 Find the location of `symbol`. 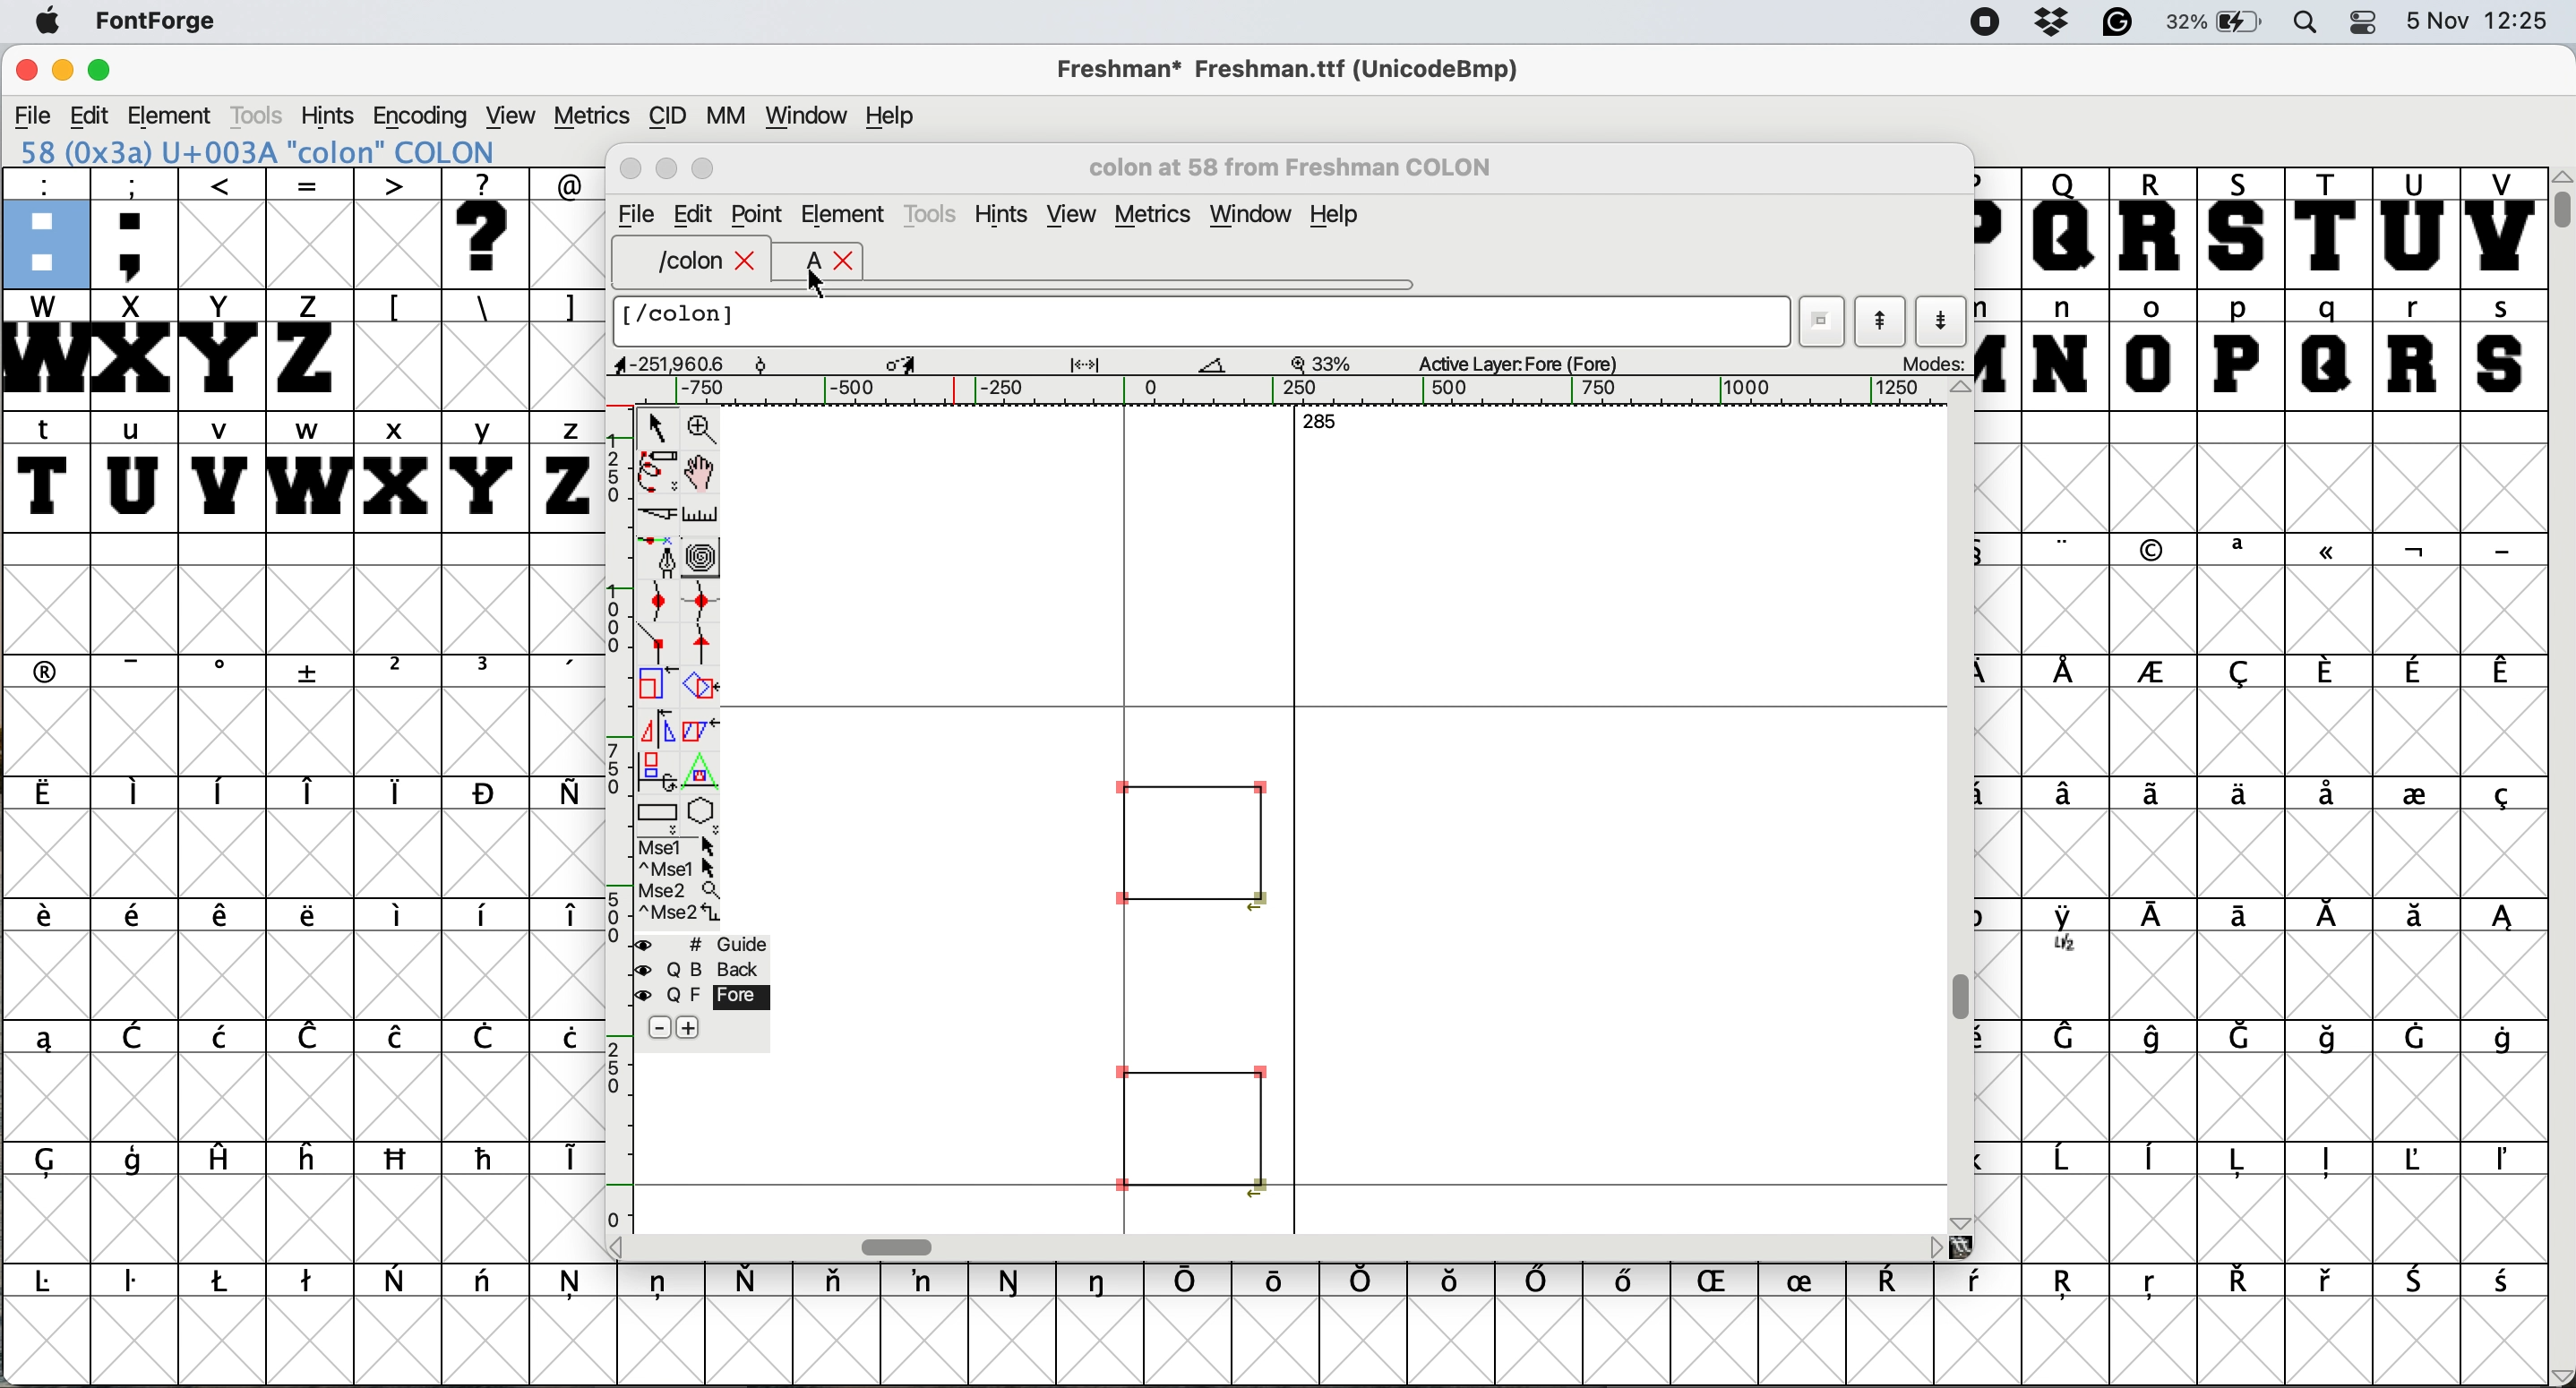

symbol is located at coordinates (485, 793).